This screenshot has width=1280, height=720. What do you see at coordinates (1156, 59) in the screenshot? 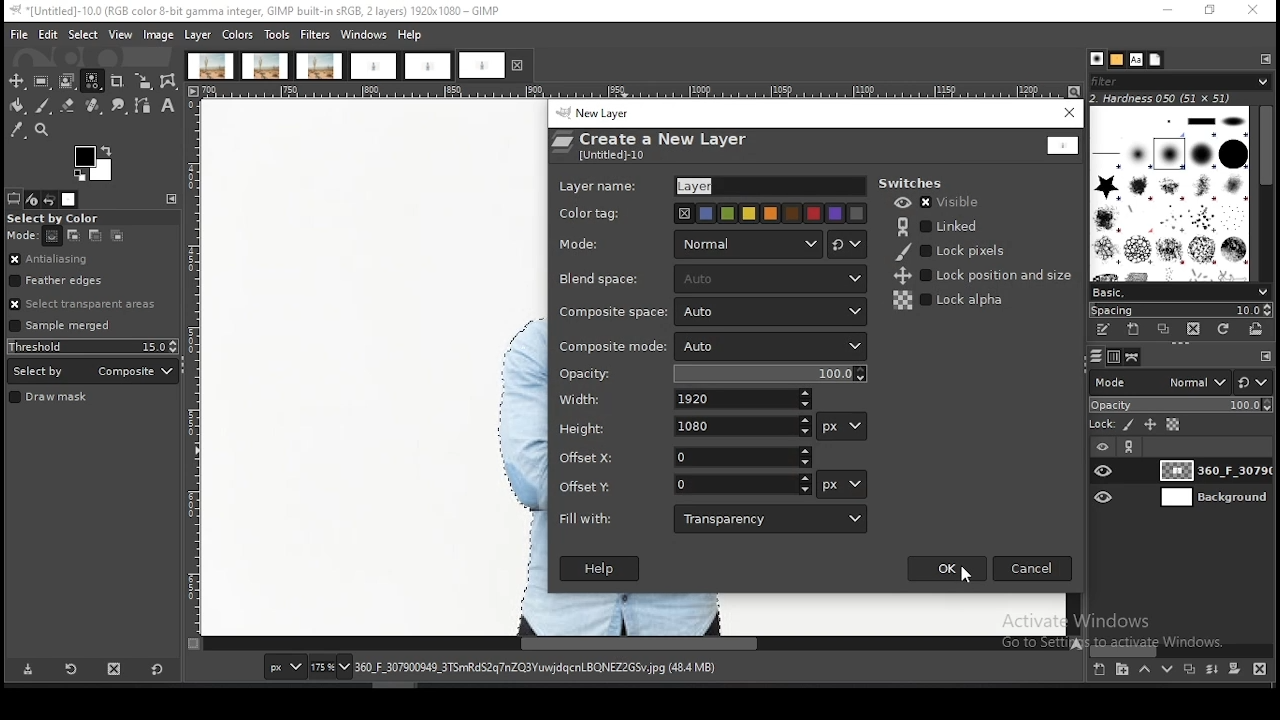
I see `document history` at bounding box center [1156, 59].